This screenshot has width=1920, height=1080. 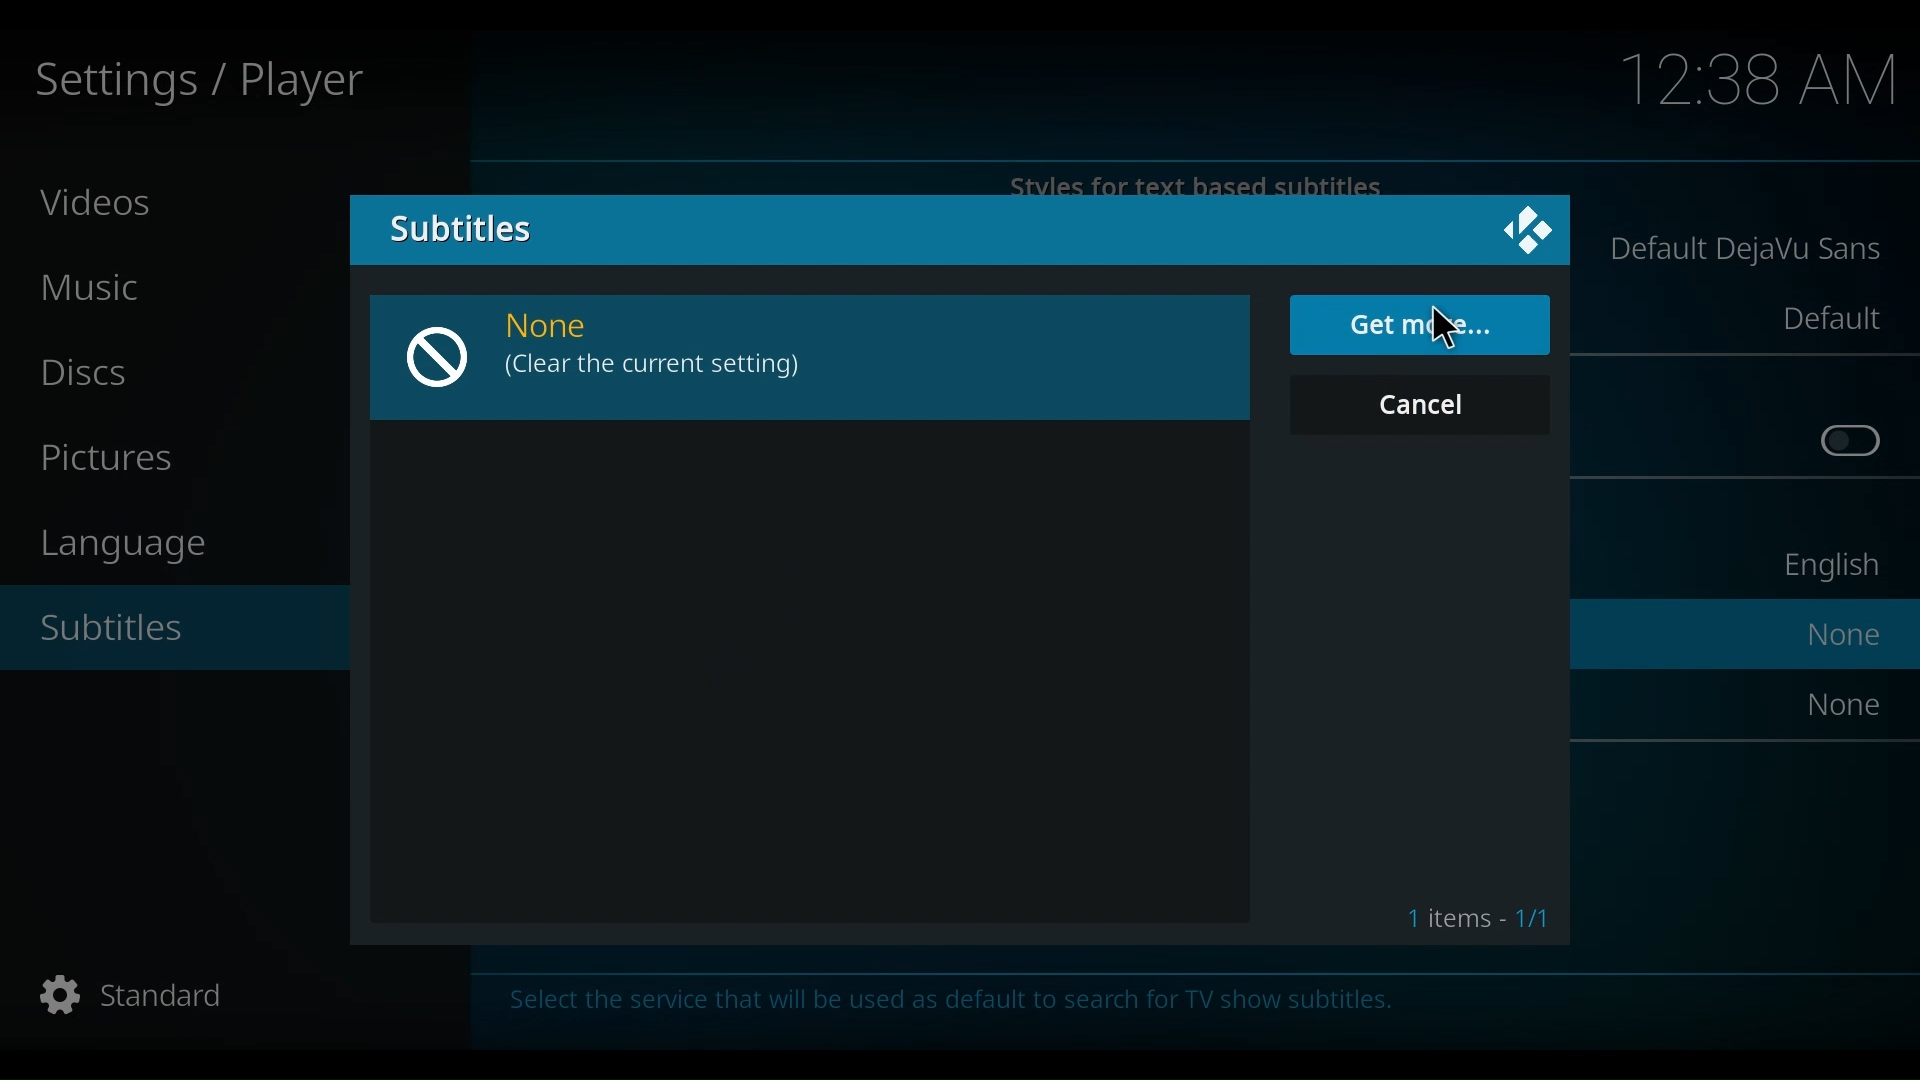 I want to click on Pictures, so click(x=116, y=460).